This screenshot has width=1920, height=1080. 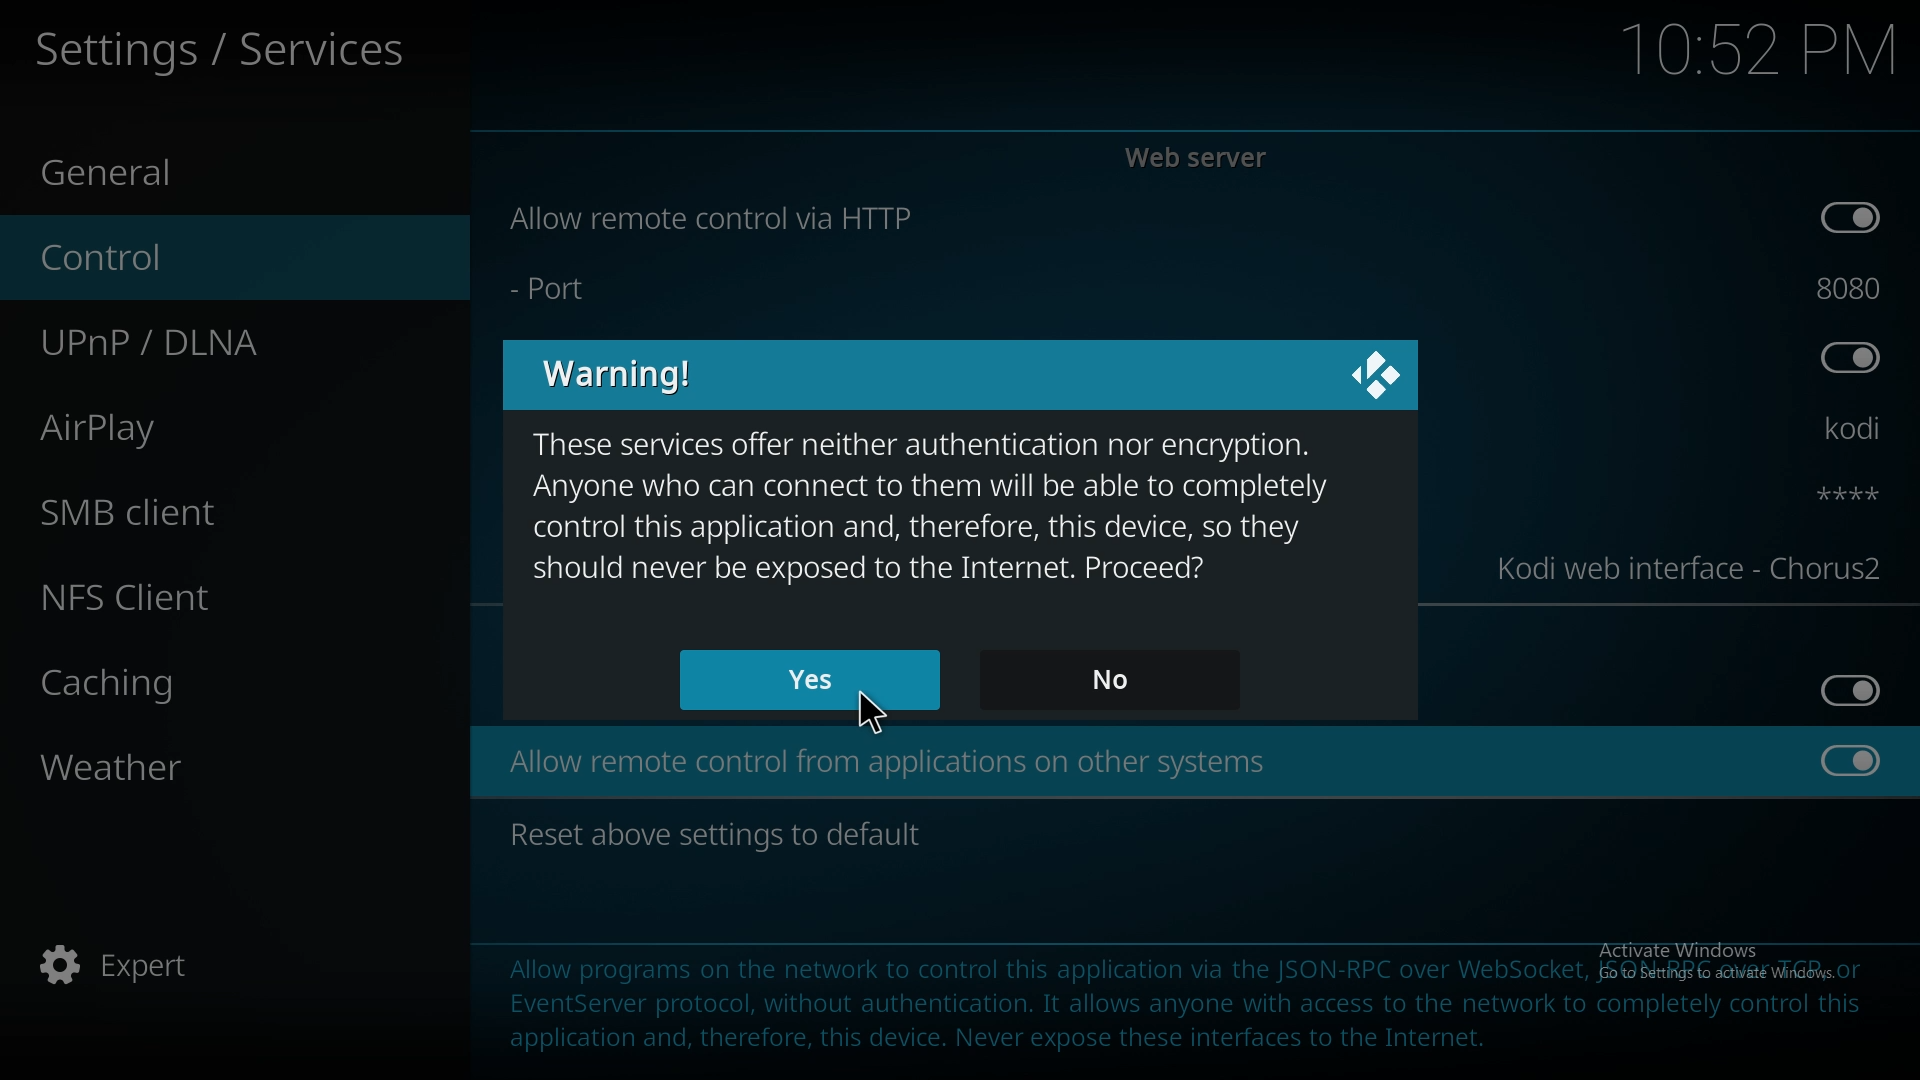 I want to click on web server, so click(x=1202, y=157).